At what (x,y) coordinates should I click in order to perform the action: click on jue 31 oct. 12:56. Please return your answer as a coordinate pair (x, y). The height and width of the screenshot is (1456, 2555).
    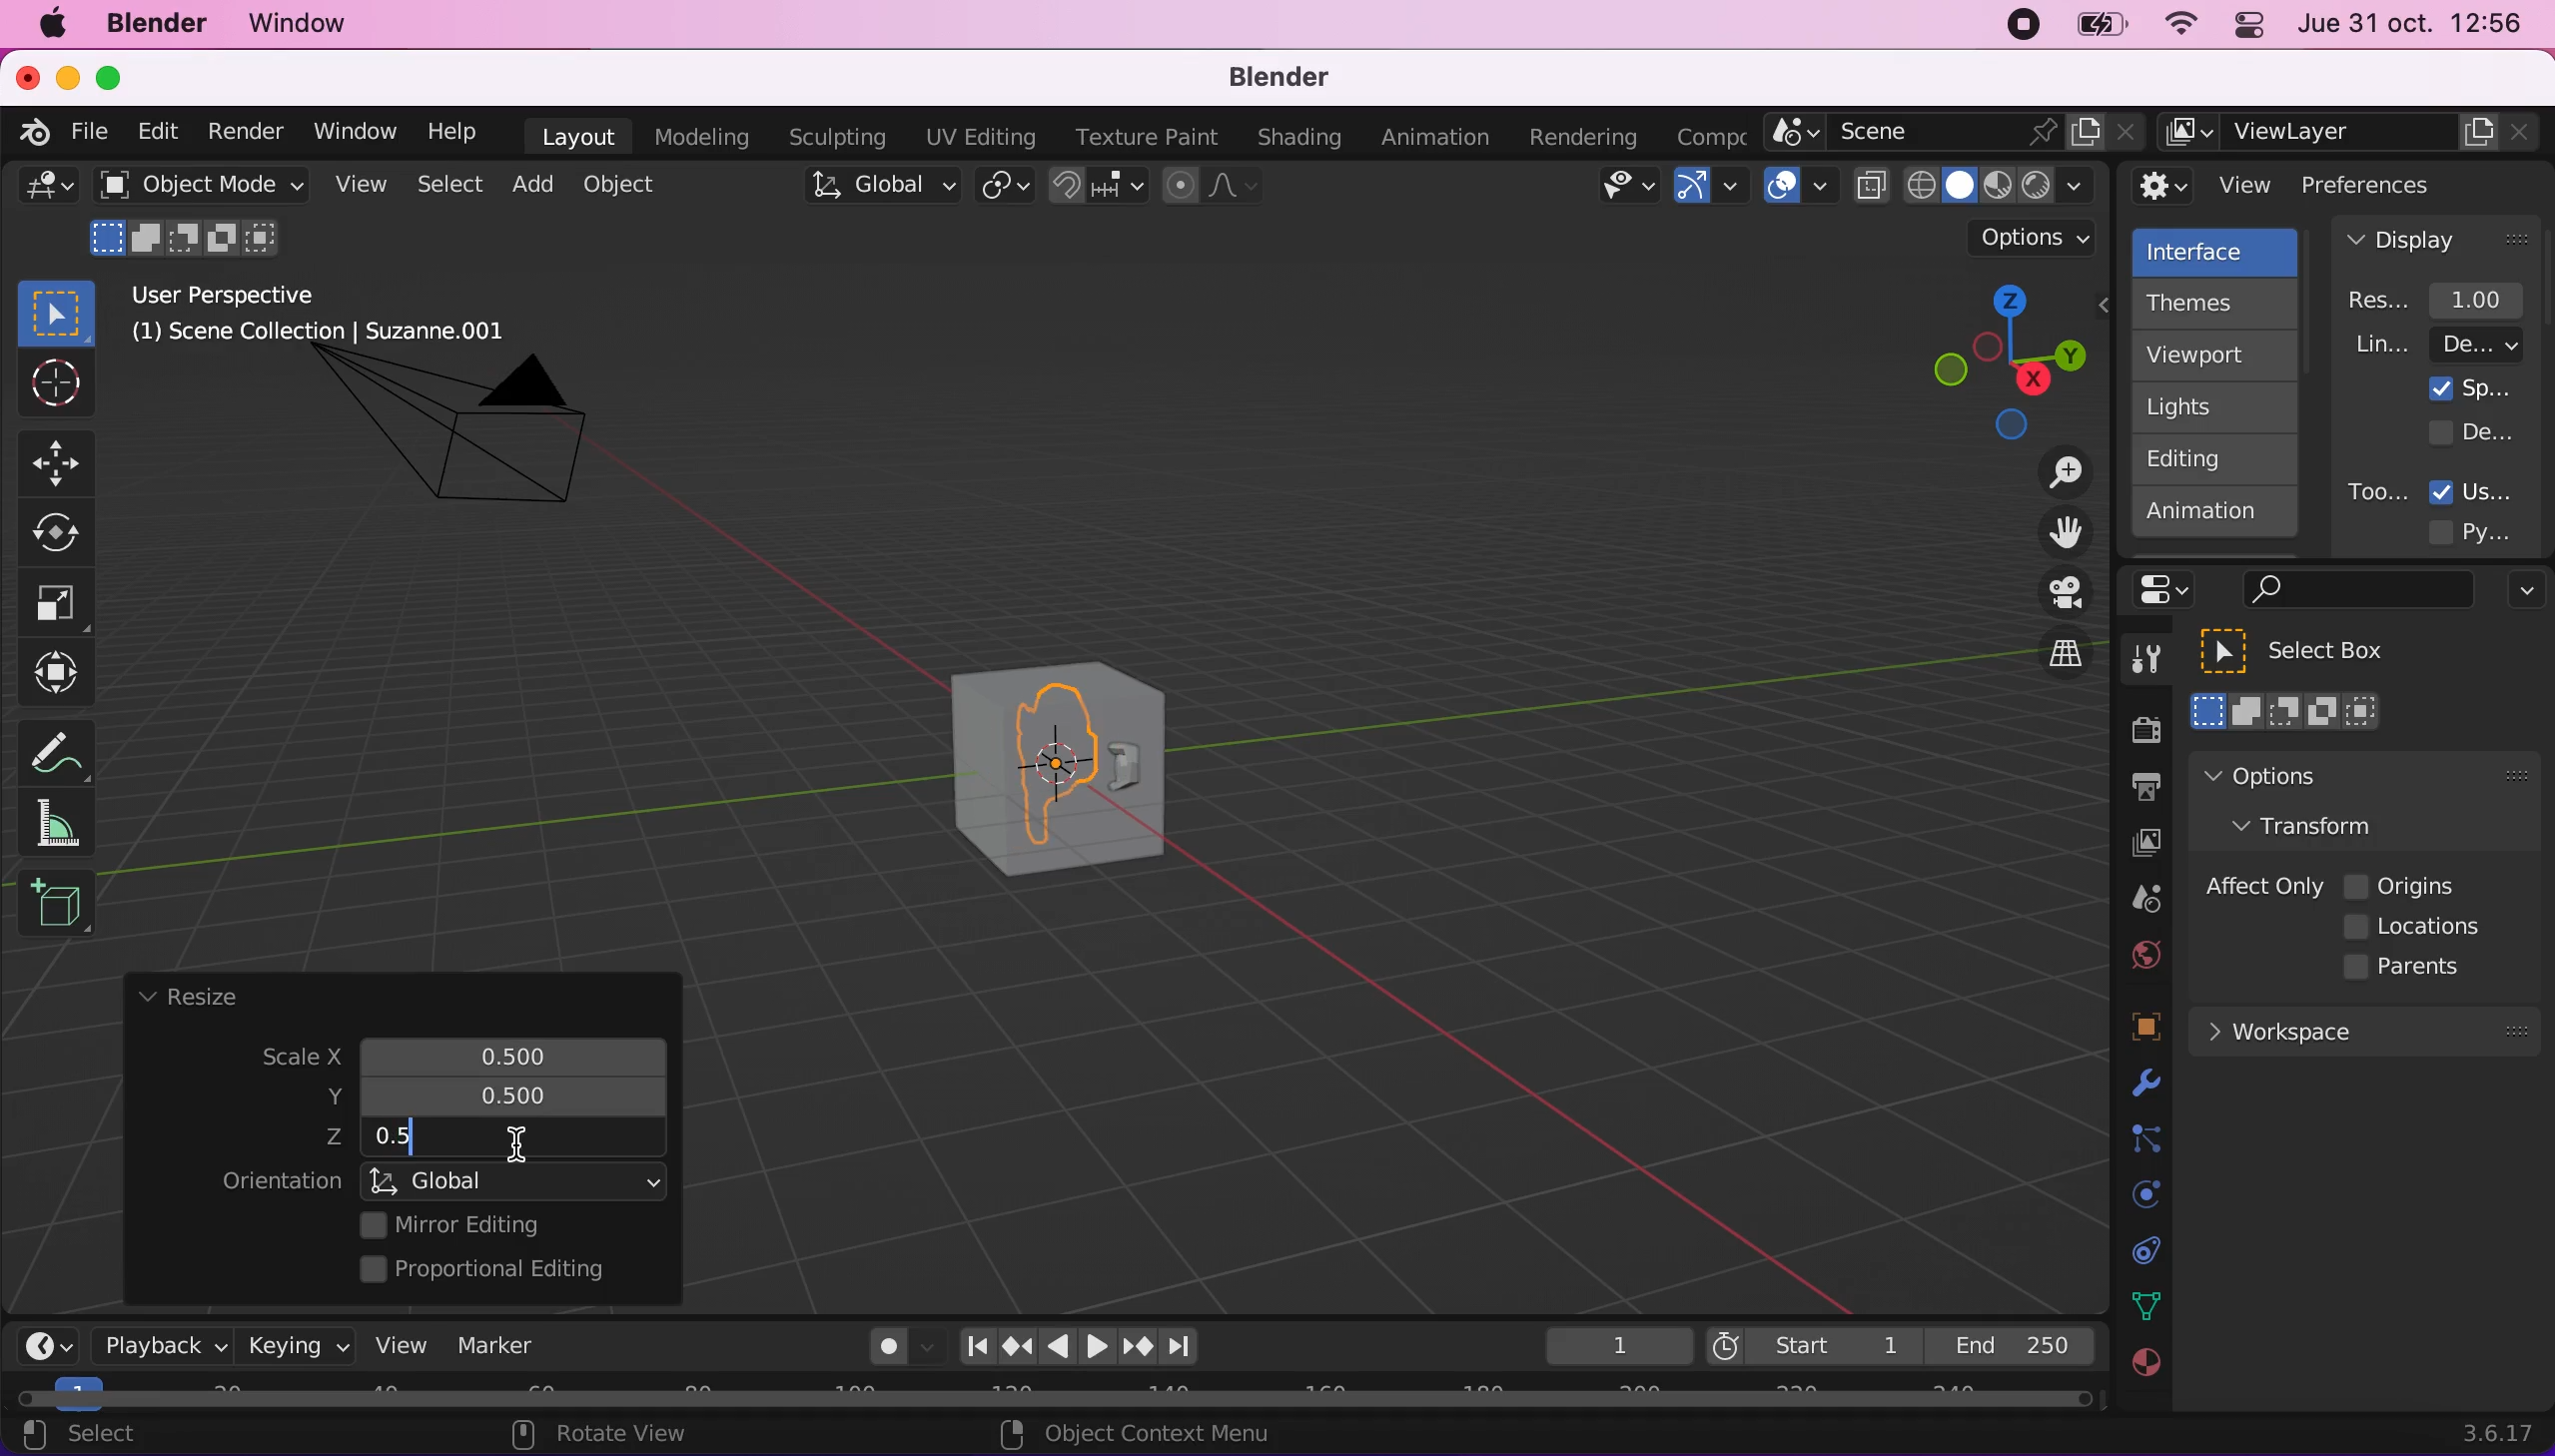
    Looking at the image, I should click on (2411, 24).